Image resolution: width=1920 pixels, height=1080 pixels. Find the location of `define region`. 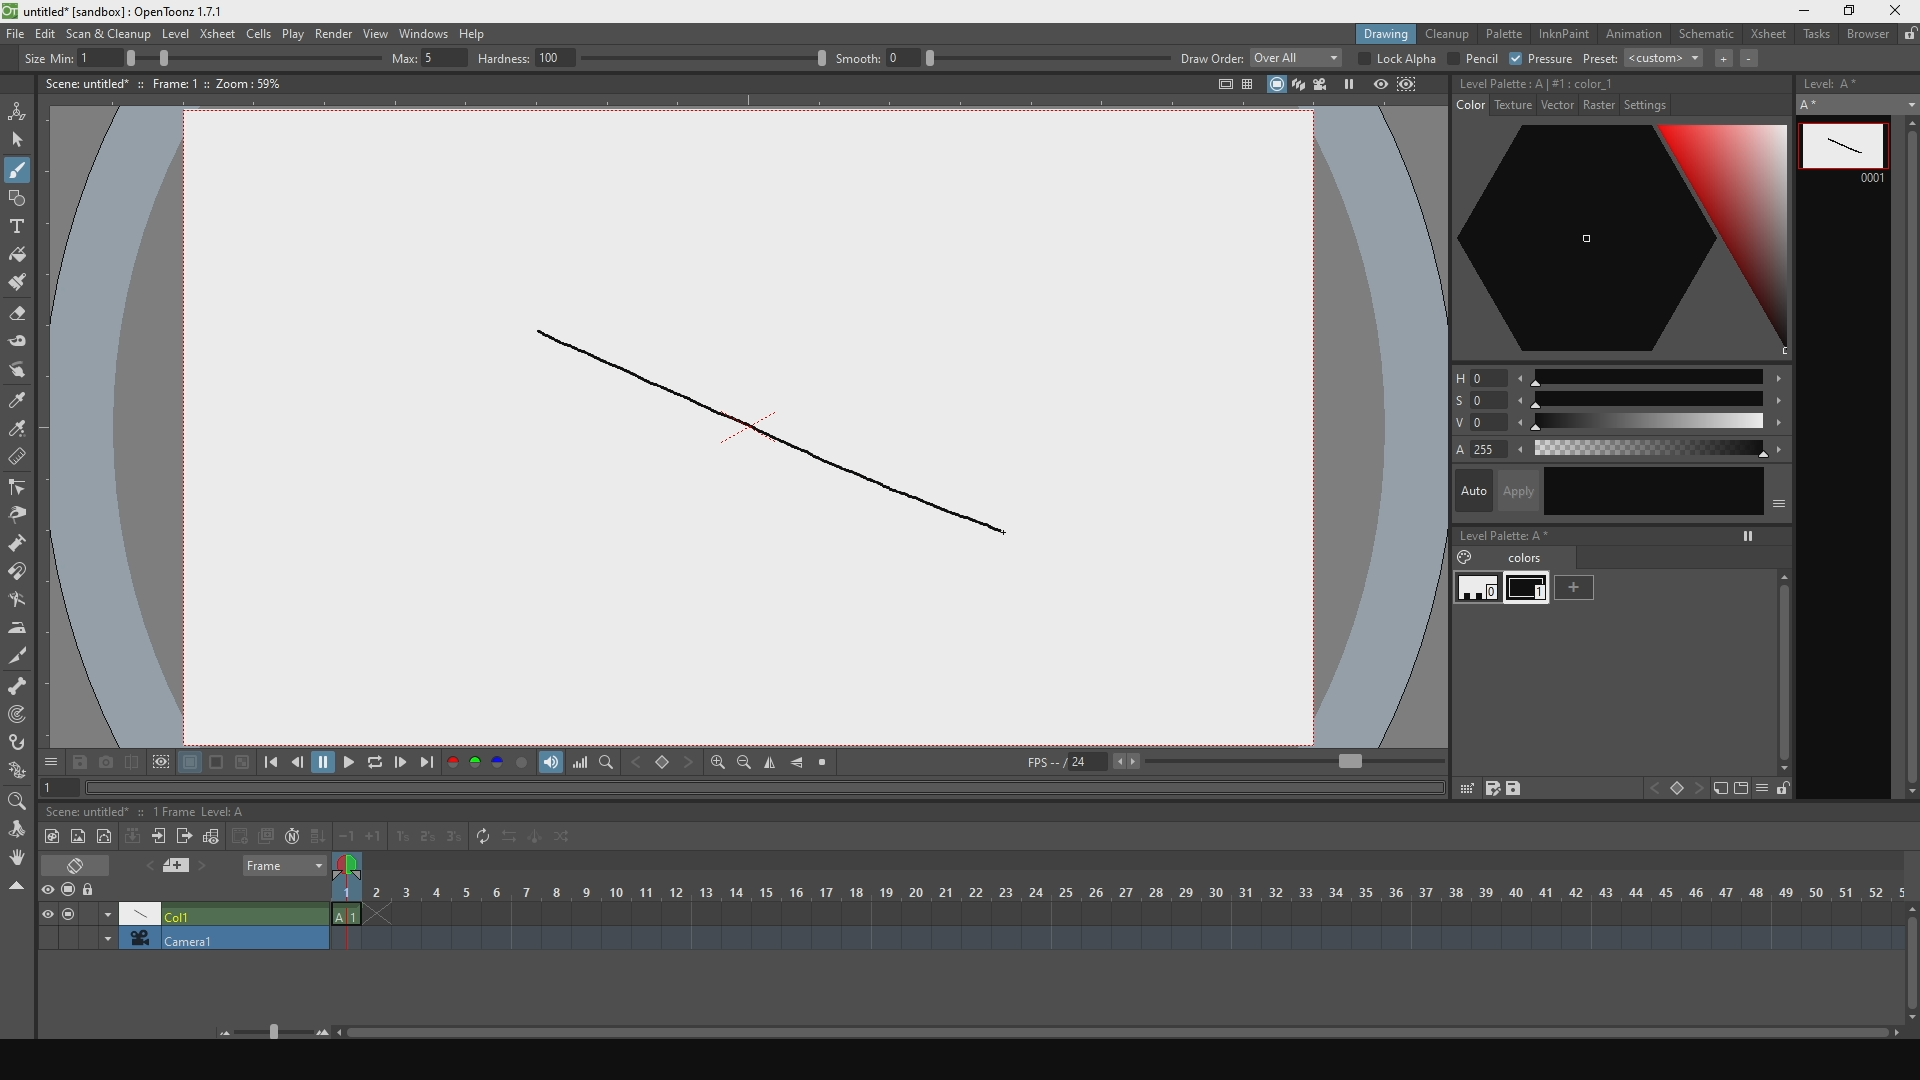

define region is located at coordinates (1420, 86).